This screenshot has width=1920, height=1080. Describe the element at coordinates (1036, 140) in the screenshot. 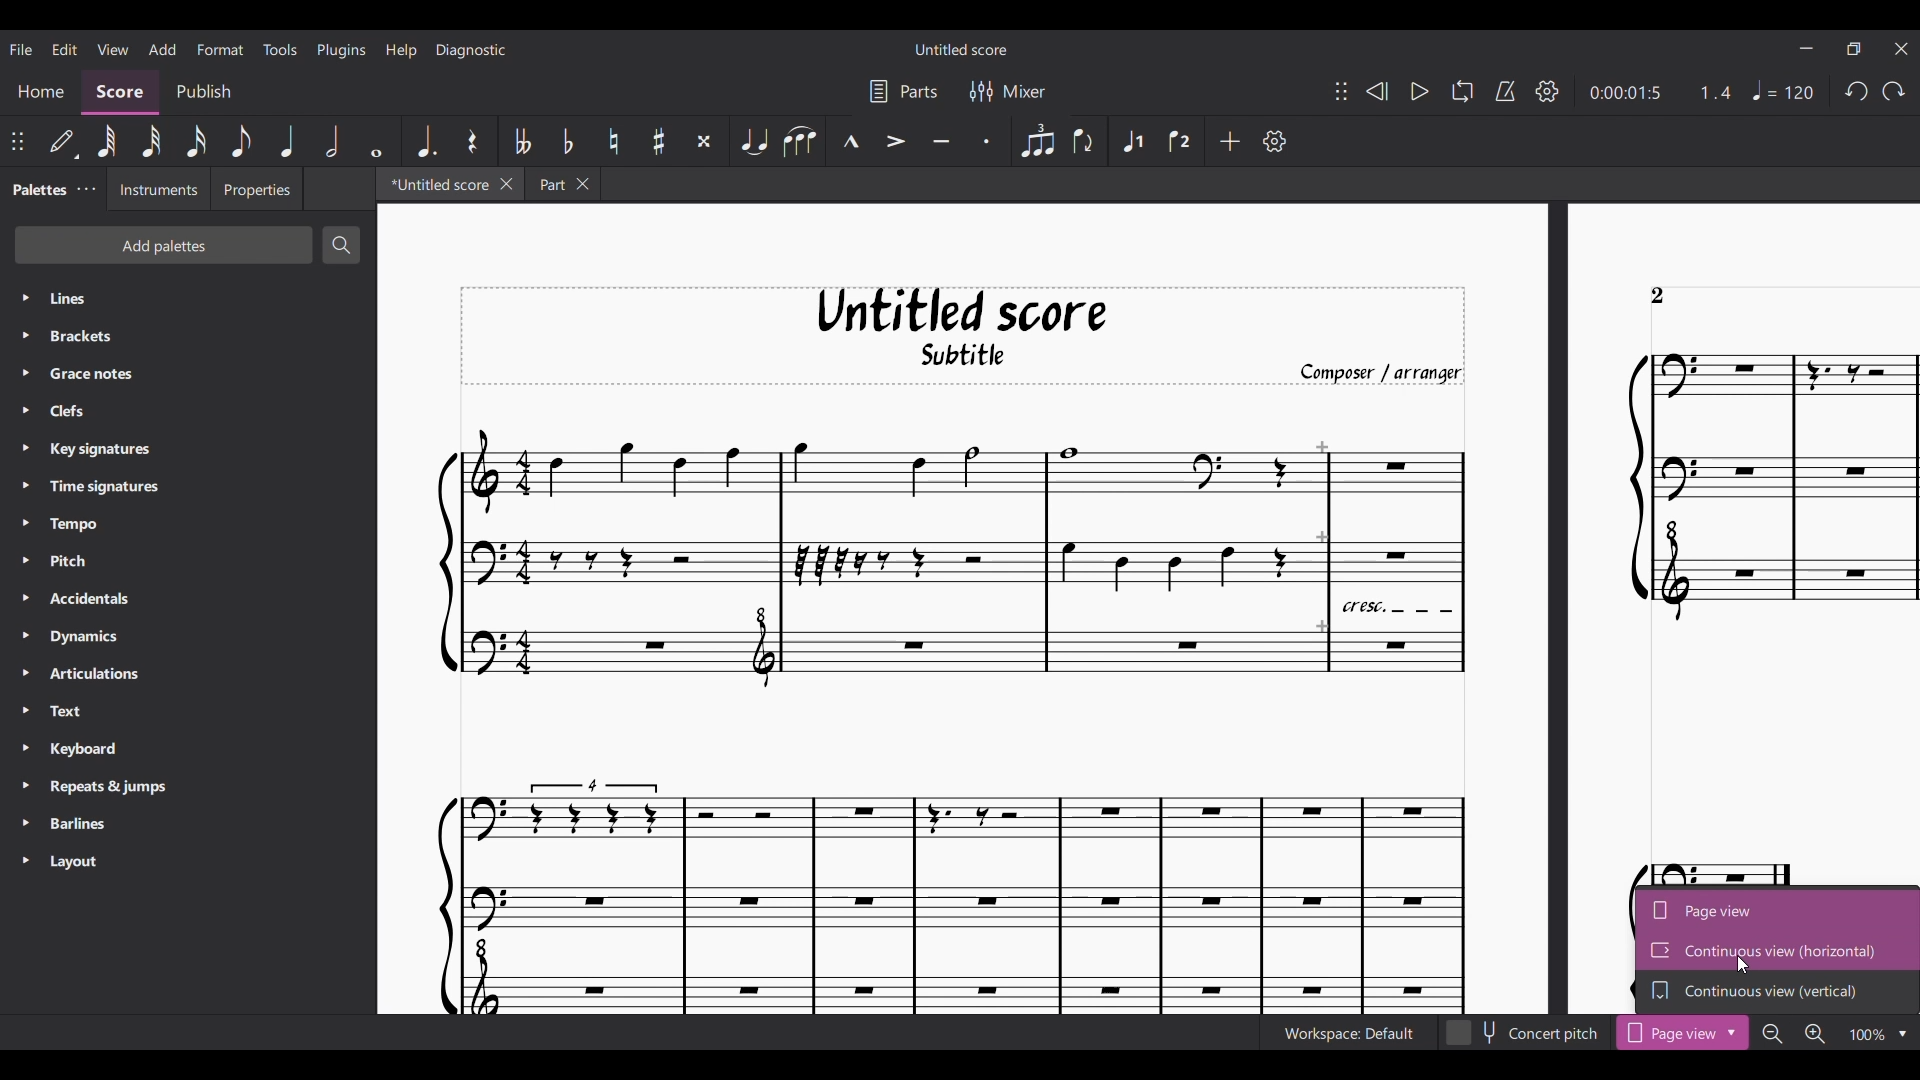

I see `Tuplet` at that location.